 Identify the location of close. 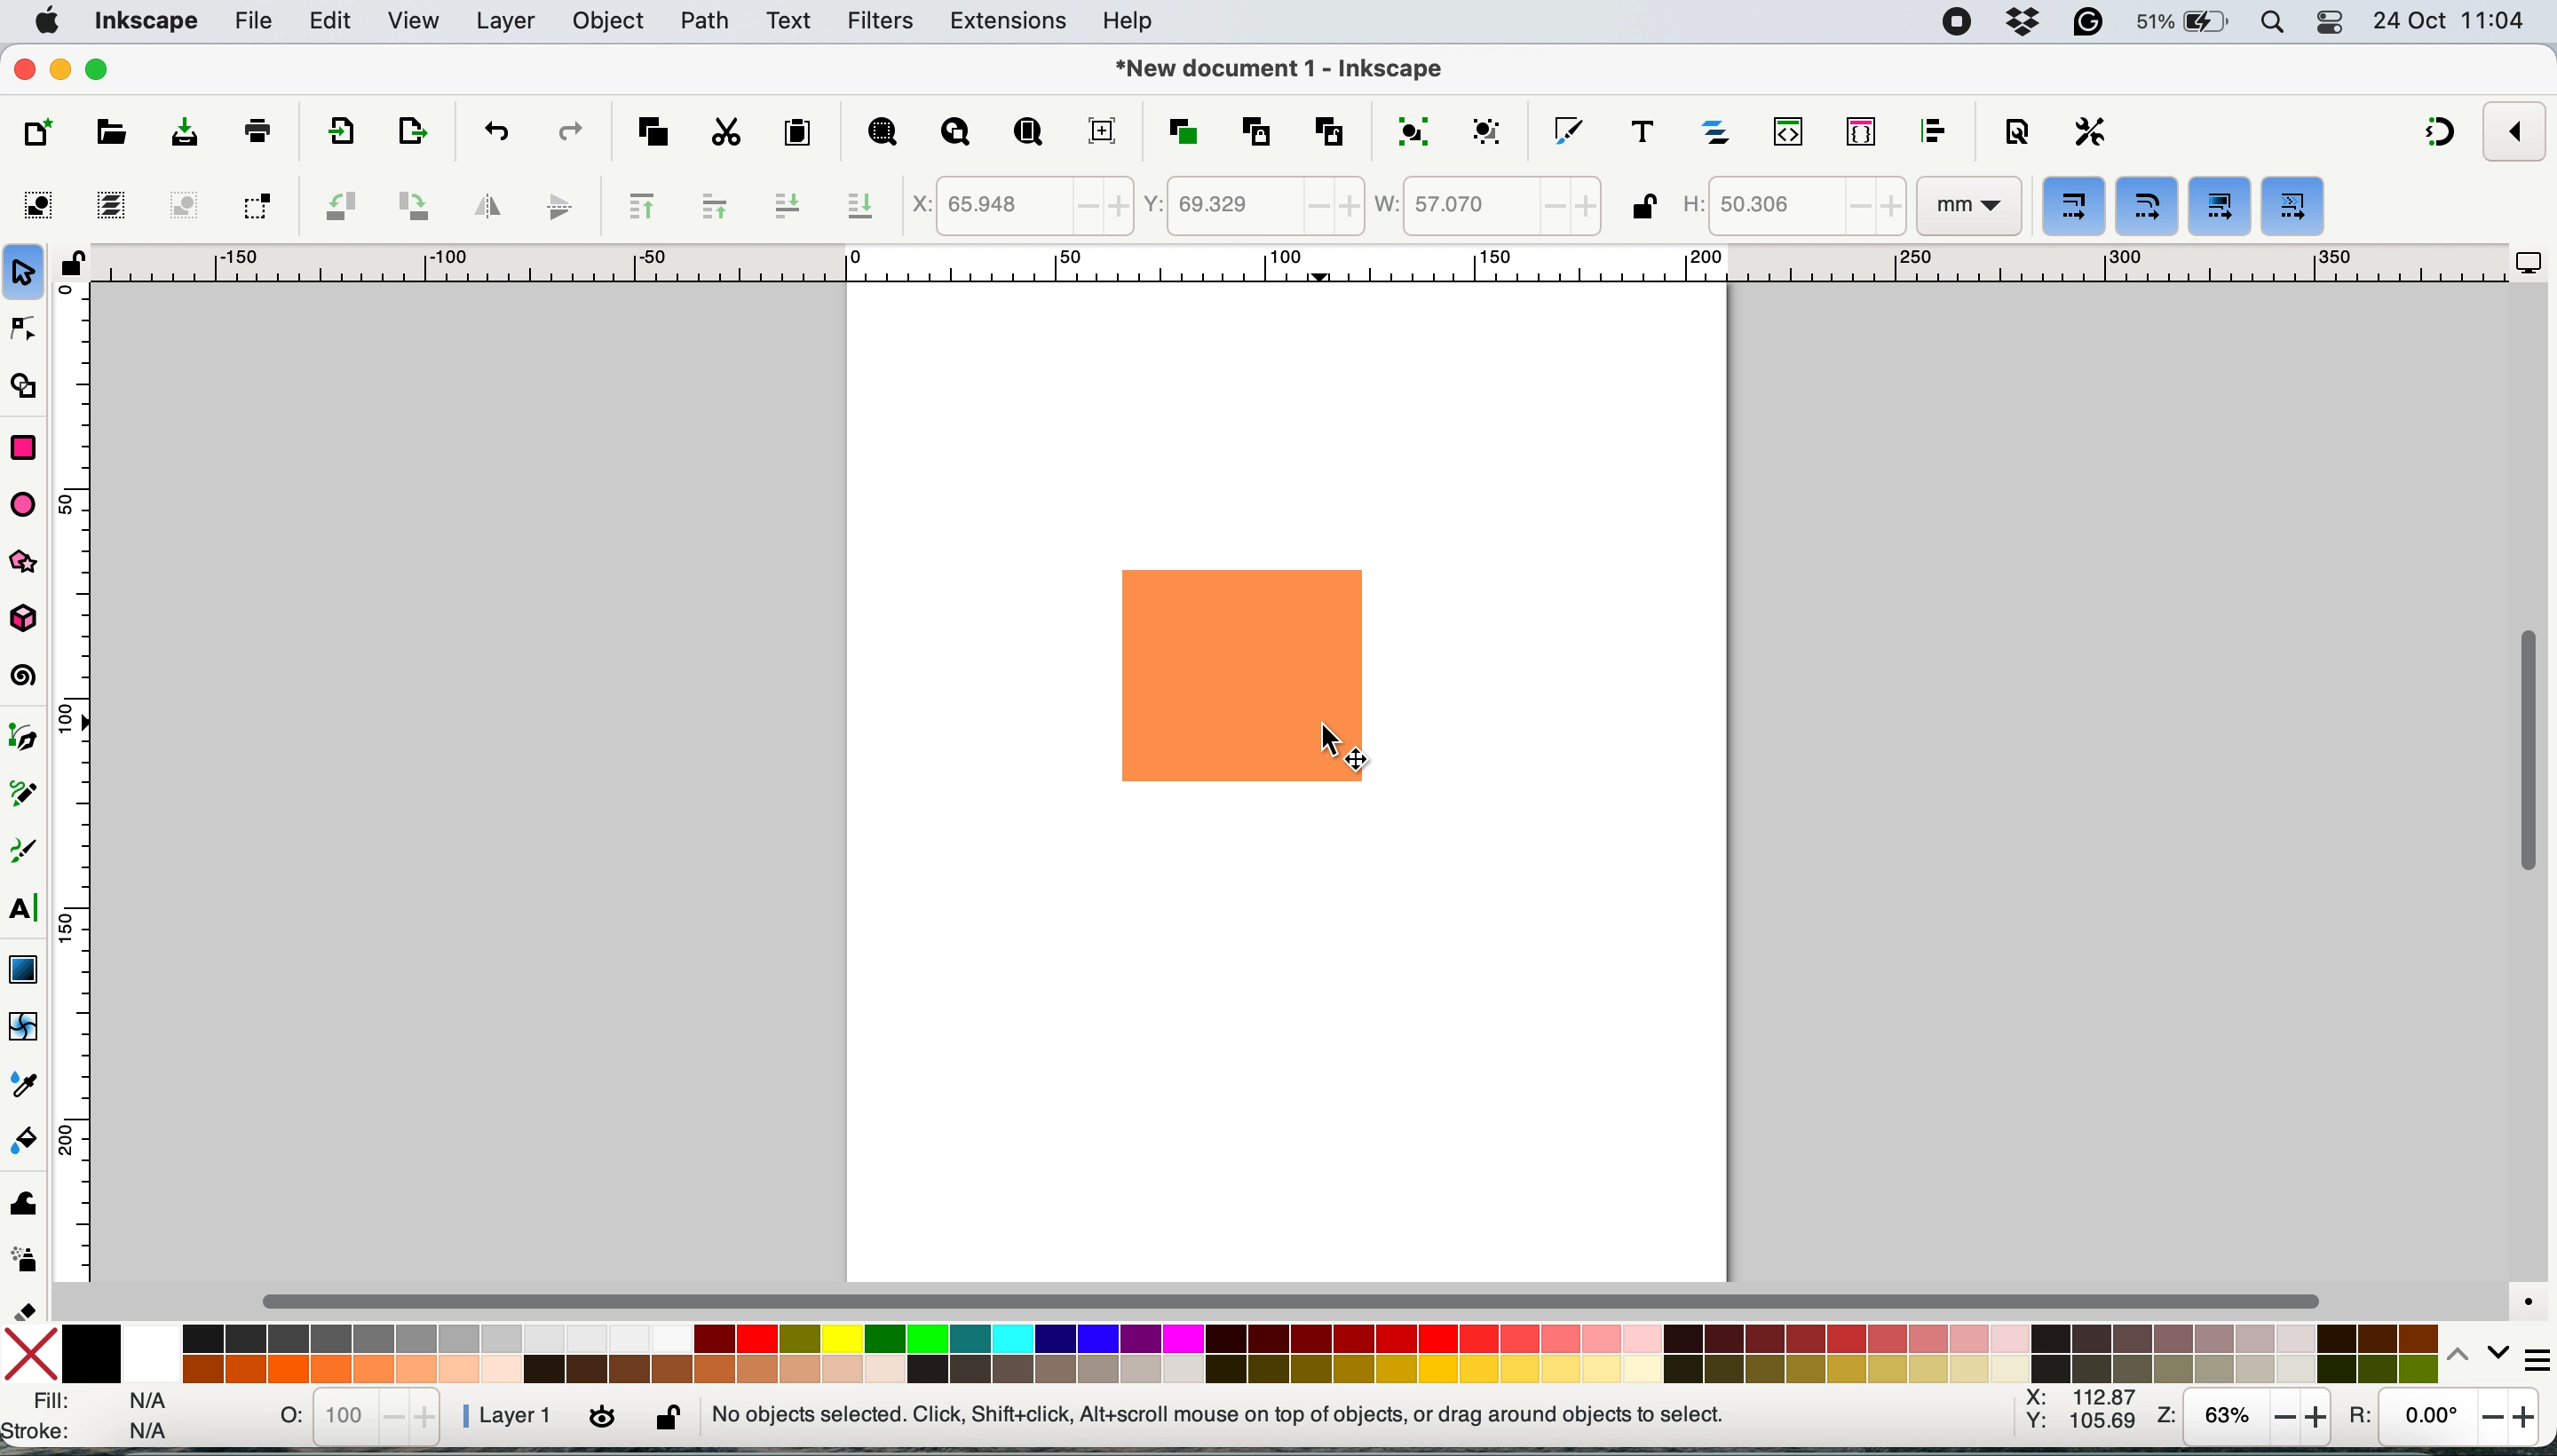
(25, 71).